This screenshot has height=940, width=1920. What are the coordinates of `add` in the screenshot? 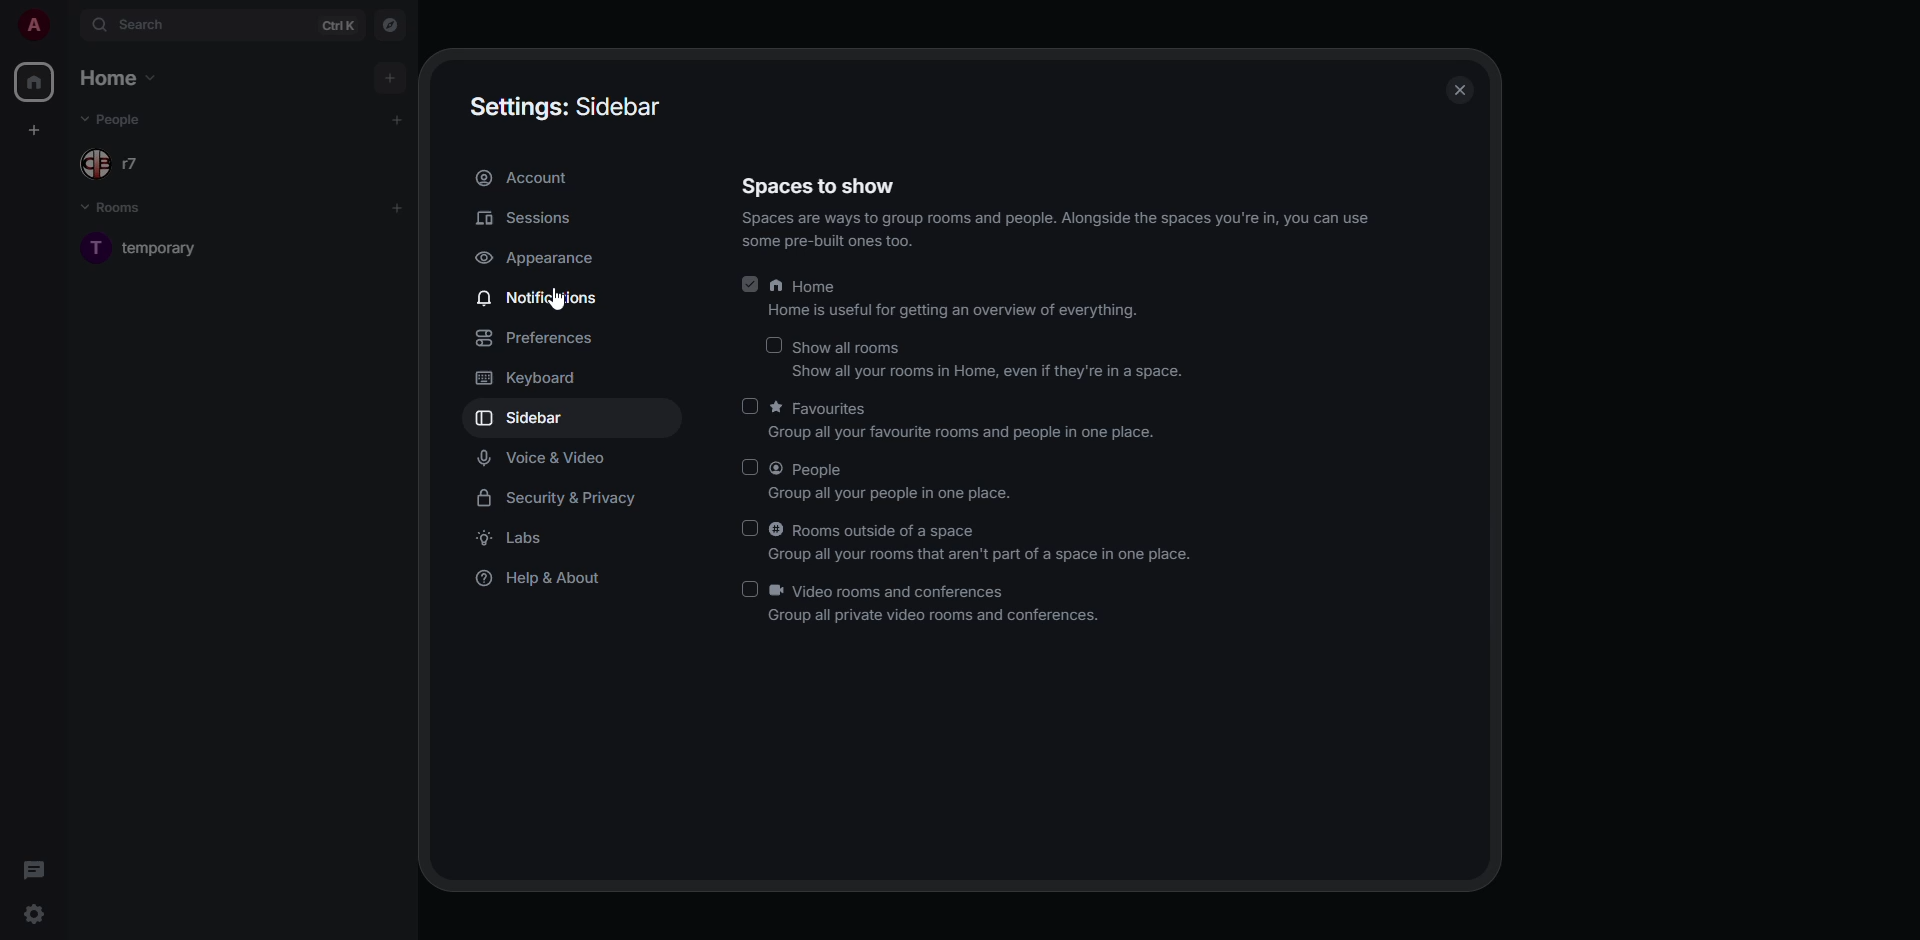 It's located at (388, 78).